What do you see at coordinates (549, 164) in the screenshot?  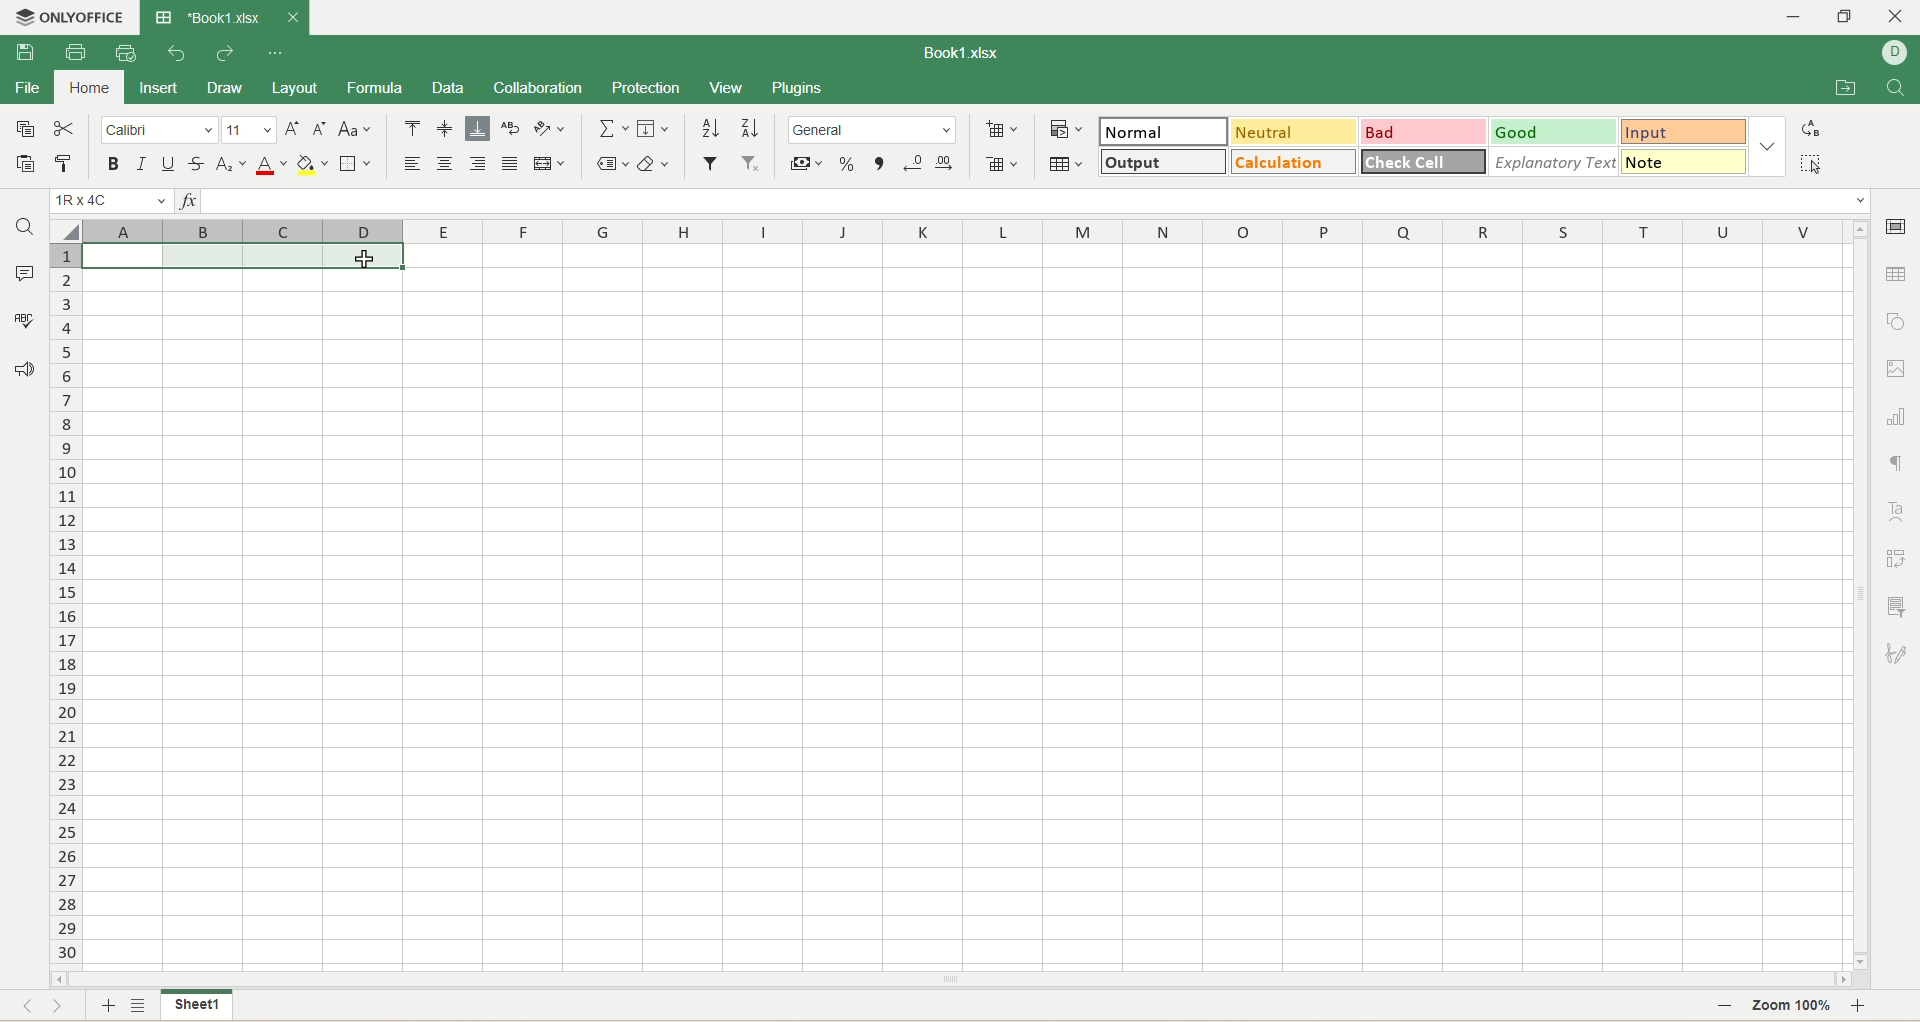 I see `merge and center` at bounding box center [549, 164].